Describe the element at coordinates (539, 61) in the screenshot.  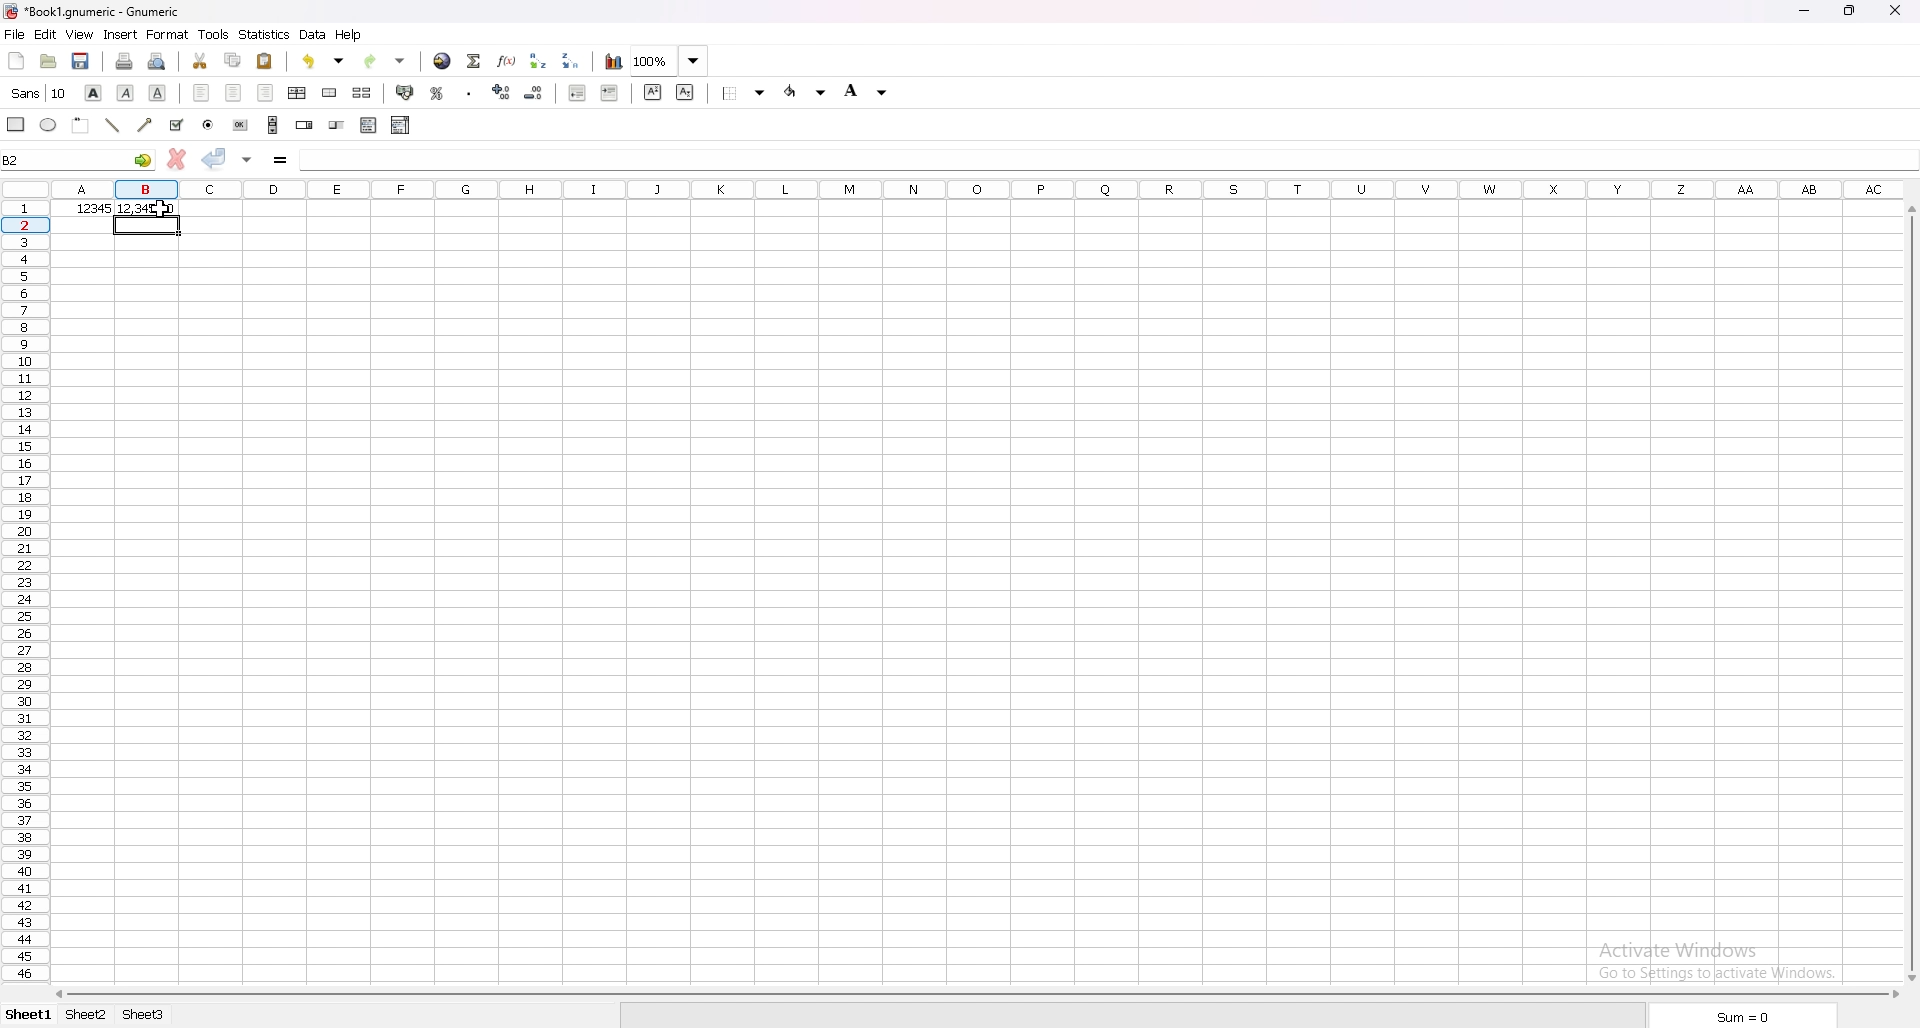
I see `sort ascending` at that location.